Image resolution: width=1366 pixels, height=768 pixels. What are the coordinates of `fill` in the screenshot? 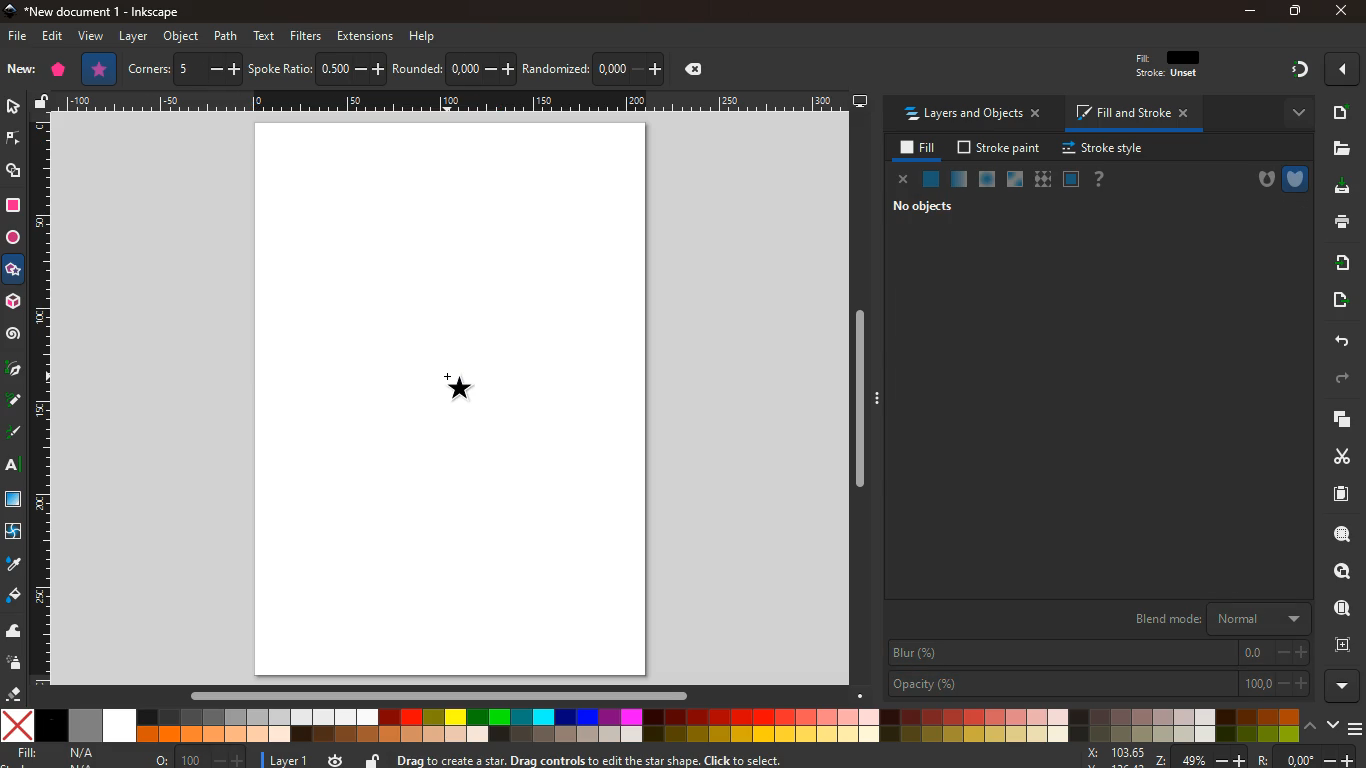 It's located at (1180, 66).